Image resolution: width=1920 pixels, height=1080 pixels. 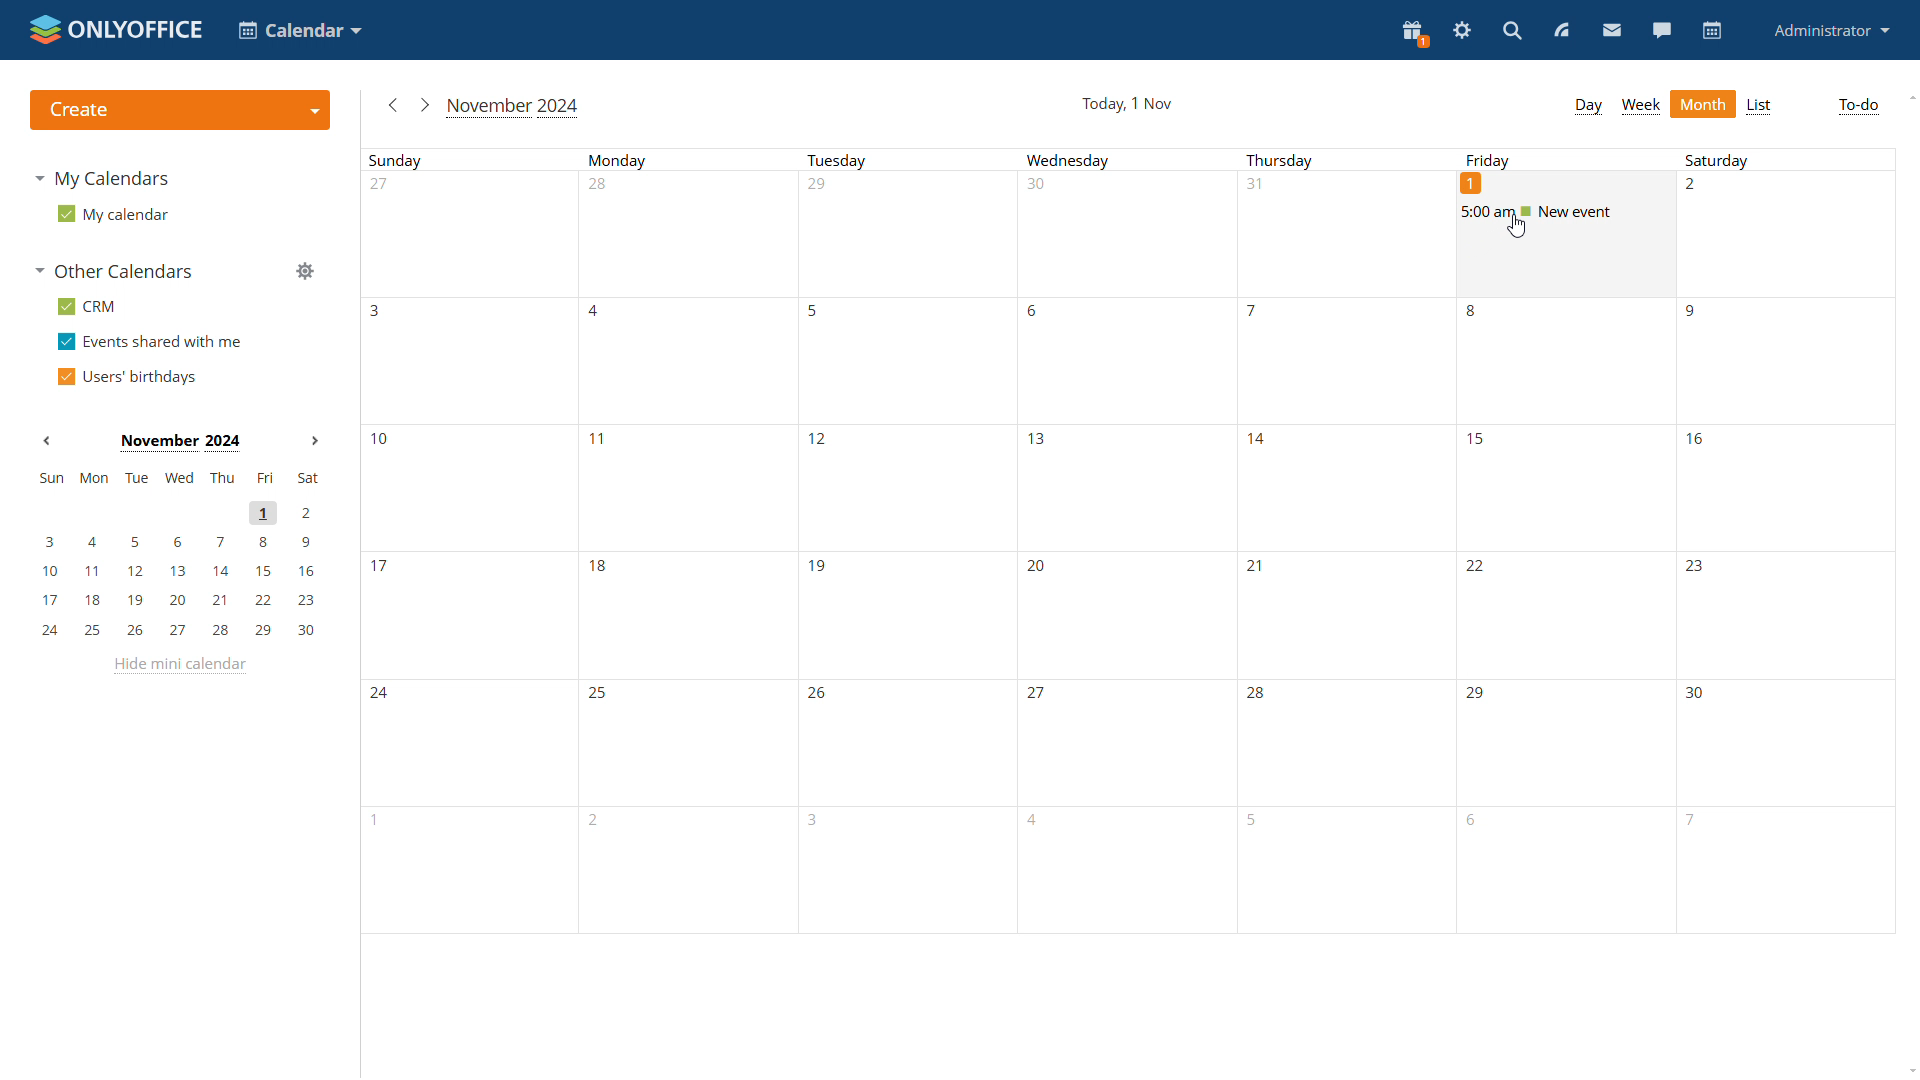 What do you see at coordinates (1511, 32) in the screenshot?
I see `search` at bounding box center [1511, 32].